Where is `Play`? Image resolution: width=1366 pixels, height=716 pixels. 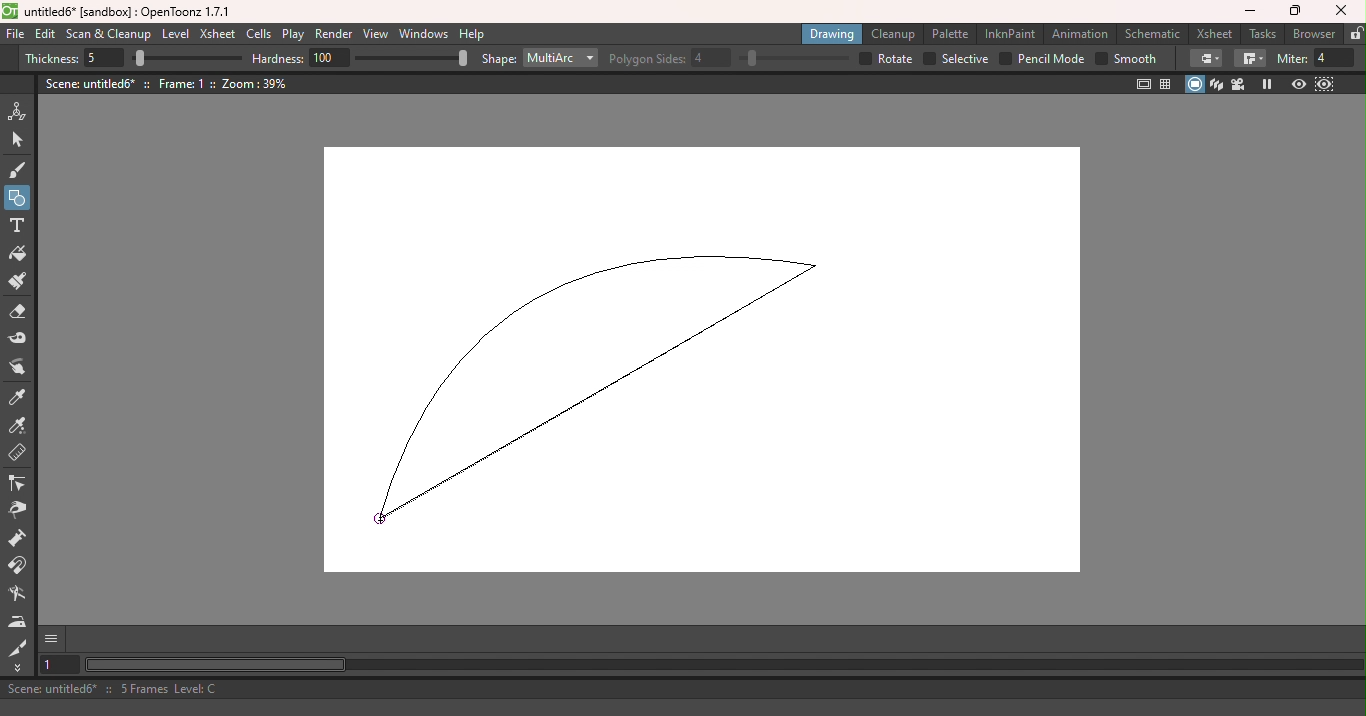 Play is located at coordinates (292, 35).